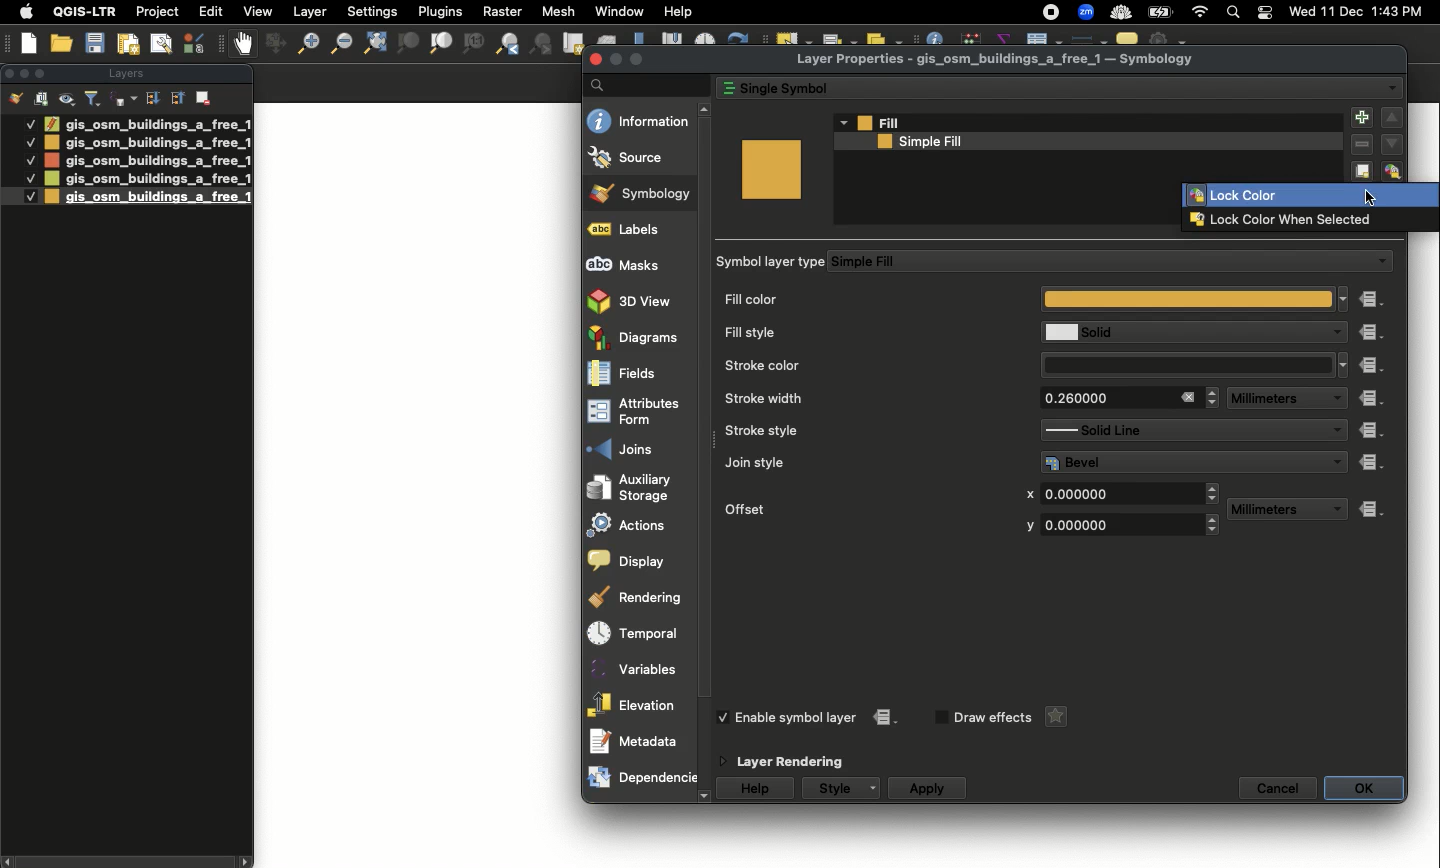  Describe the element at coordinates (1300, 13) in the screenshot. I see `wed` at that location.